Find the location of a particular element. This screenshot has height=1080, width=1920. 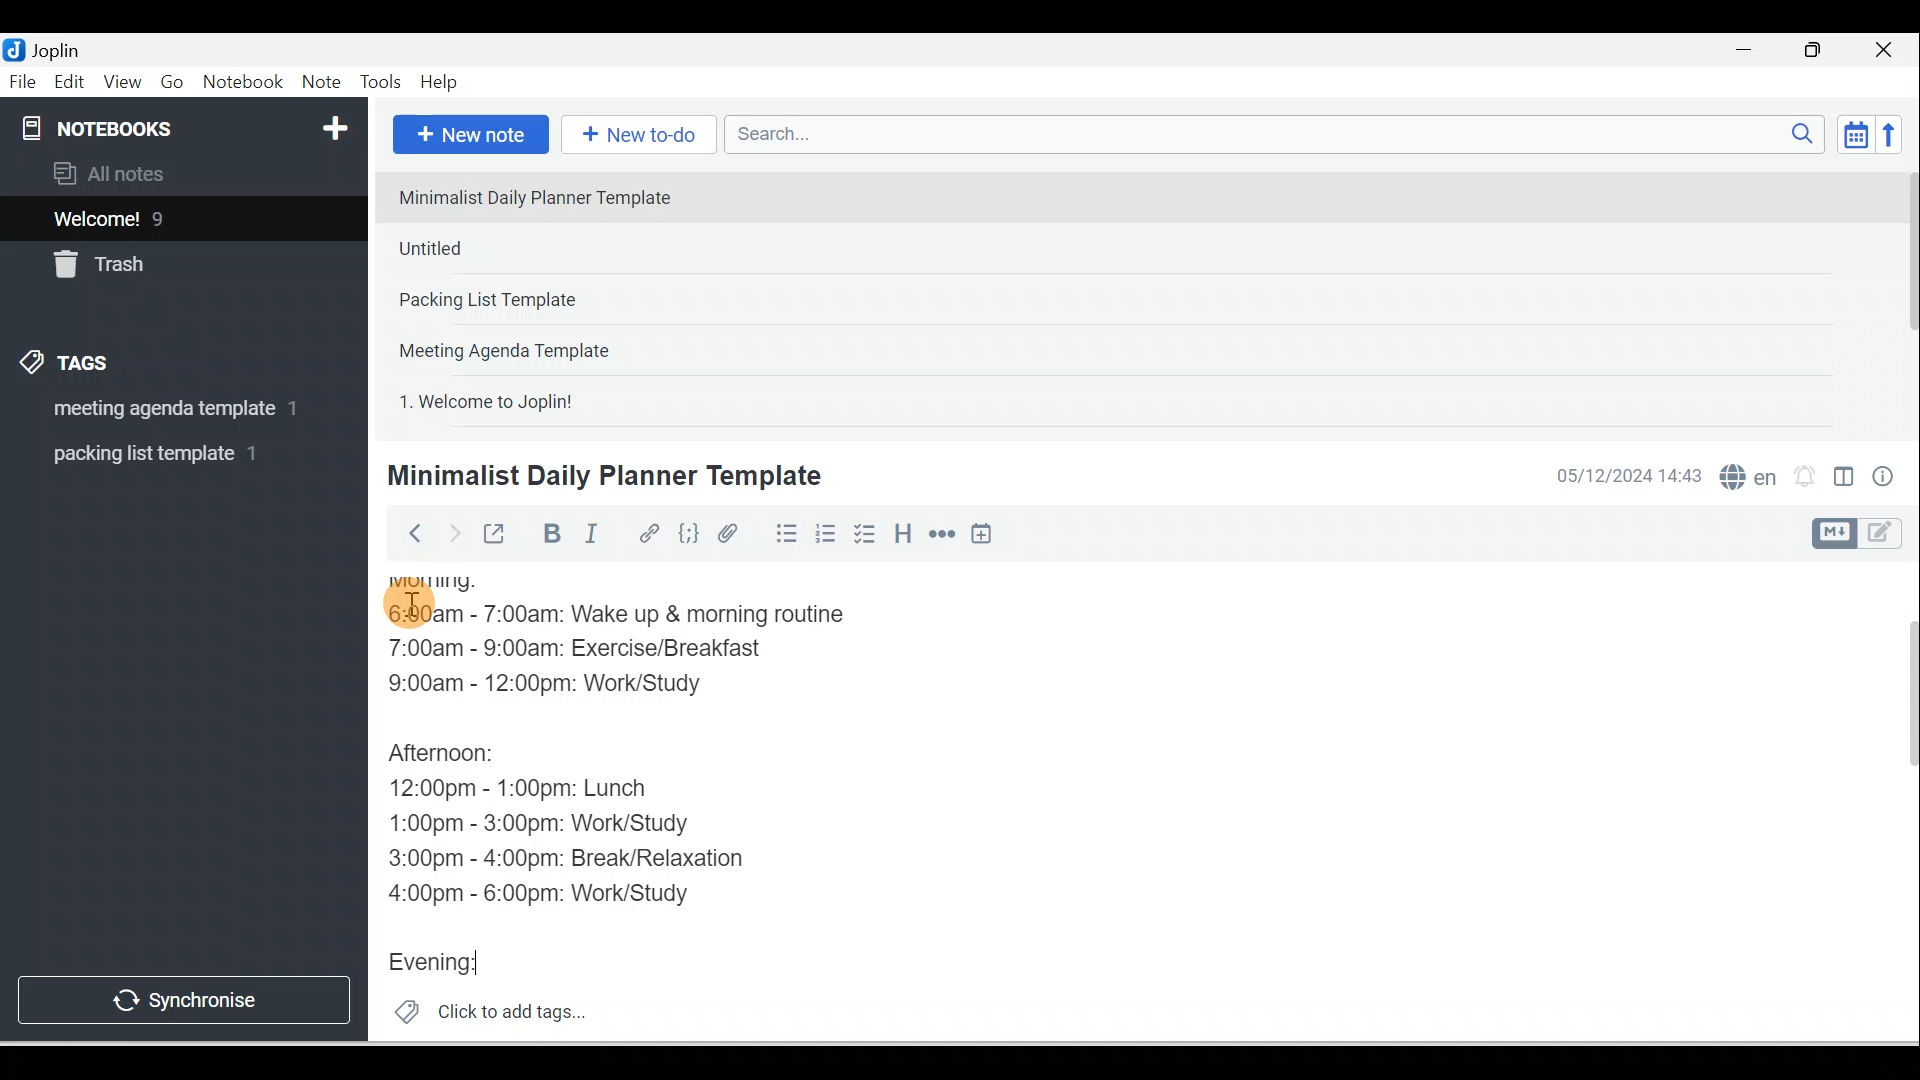

Tools is located at coordinates (380, 82).